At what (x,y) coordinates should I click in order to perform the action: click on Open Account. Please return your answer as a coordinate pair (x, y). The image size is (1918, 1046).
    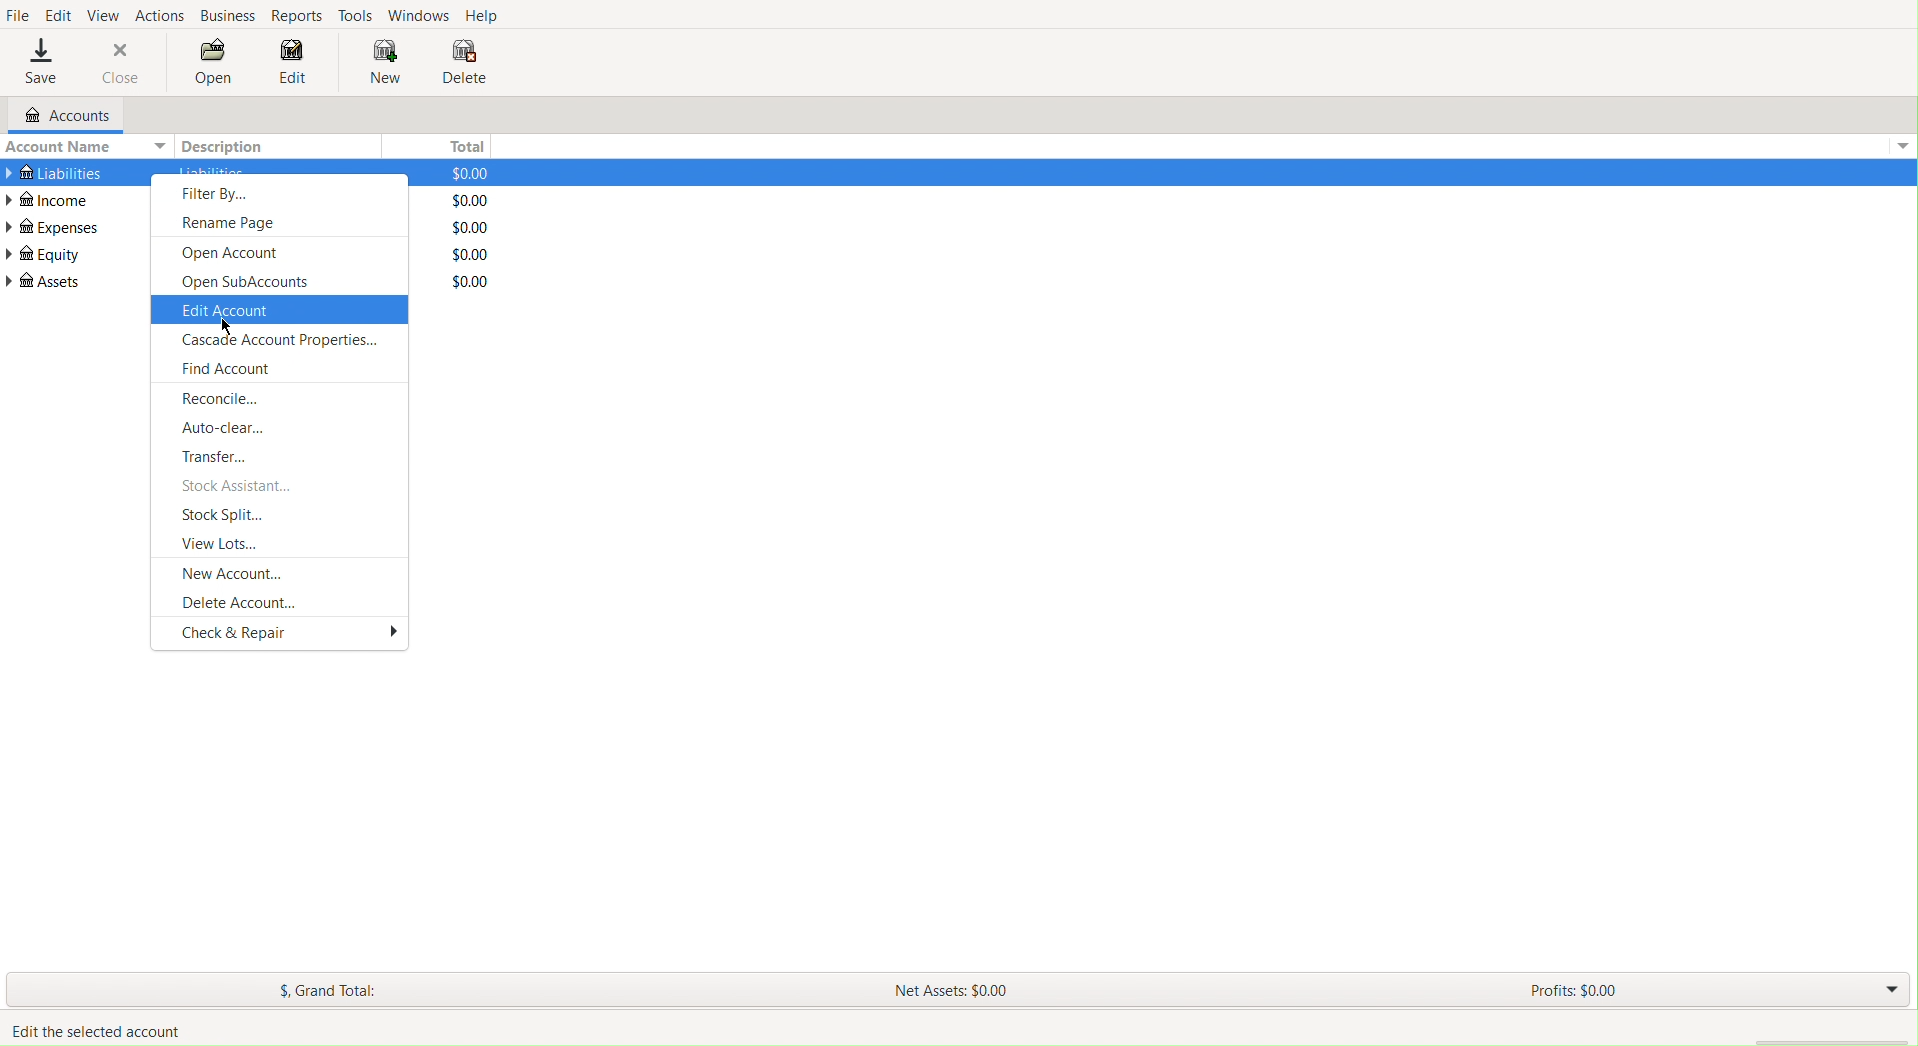
    Looking at the image, I should click on (236, 253).